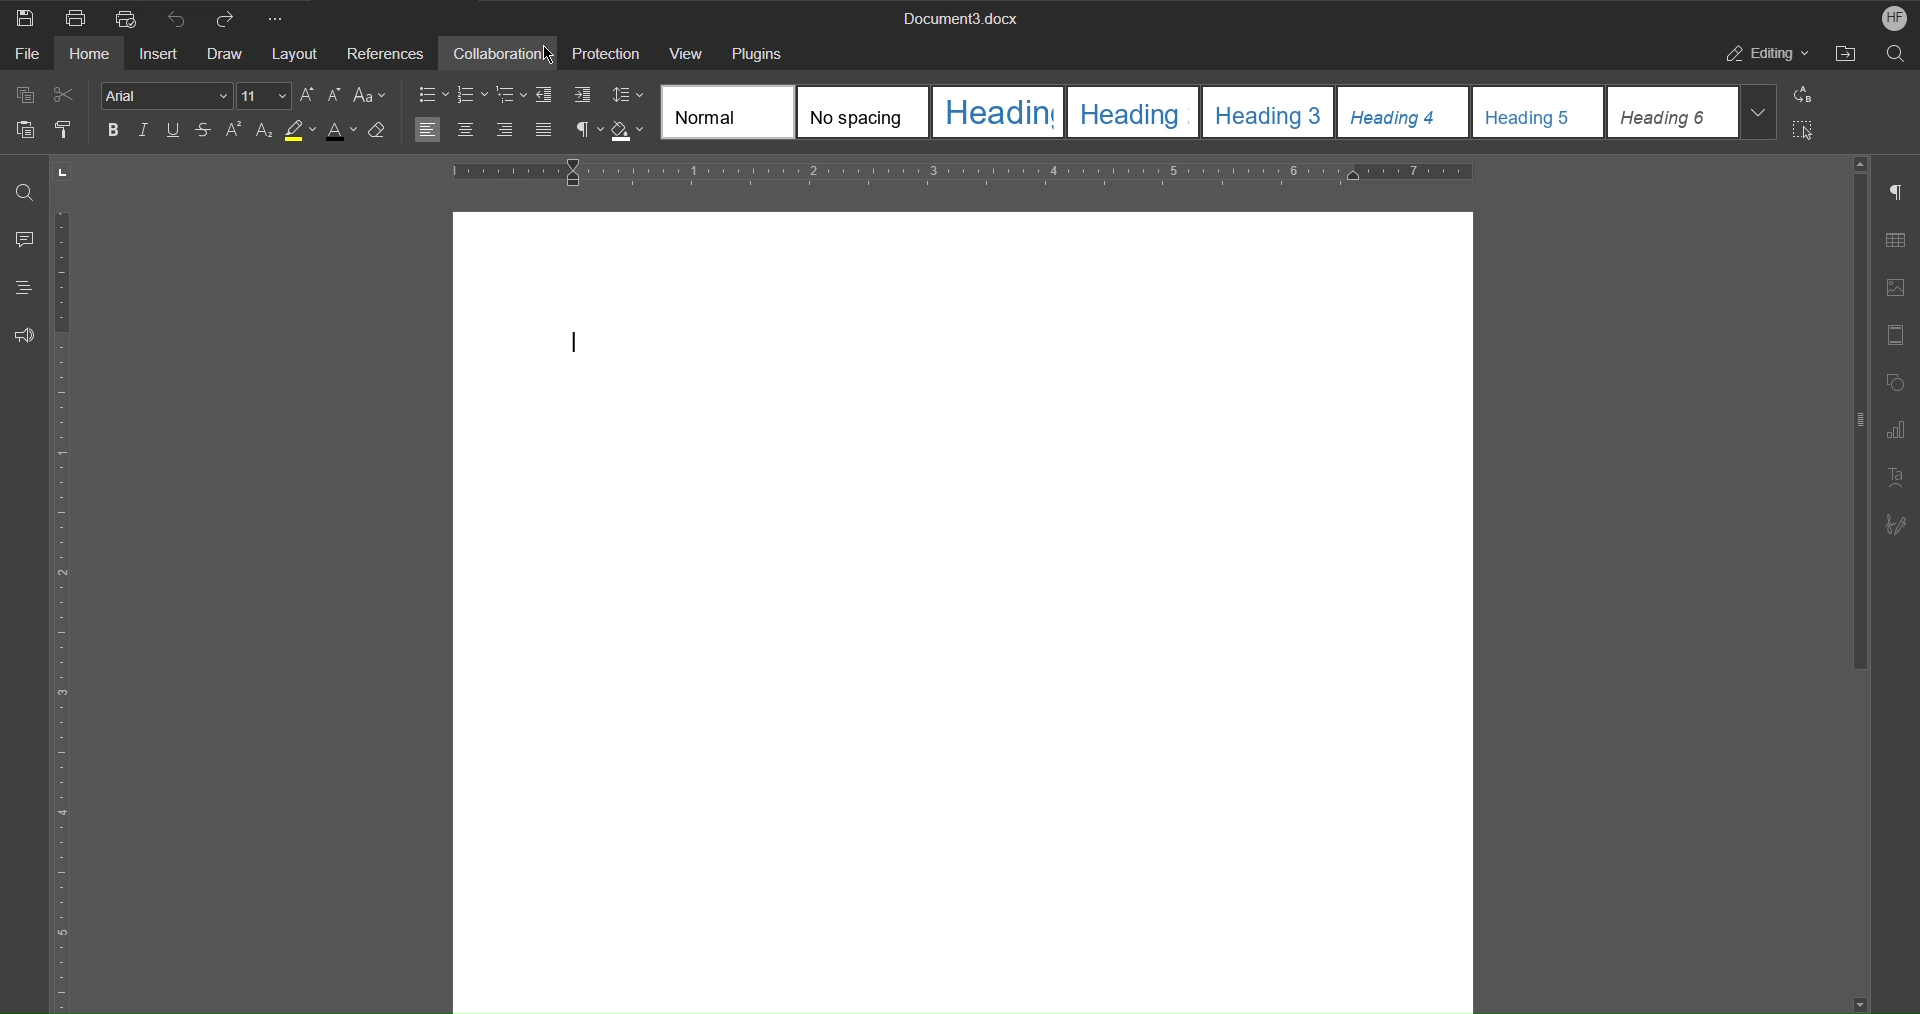  I want to click on Shading, so click(629, 129).